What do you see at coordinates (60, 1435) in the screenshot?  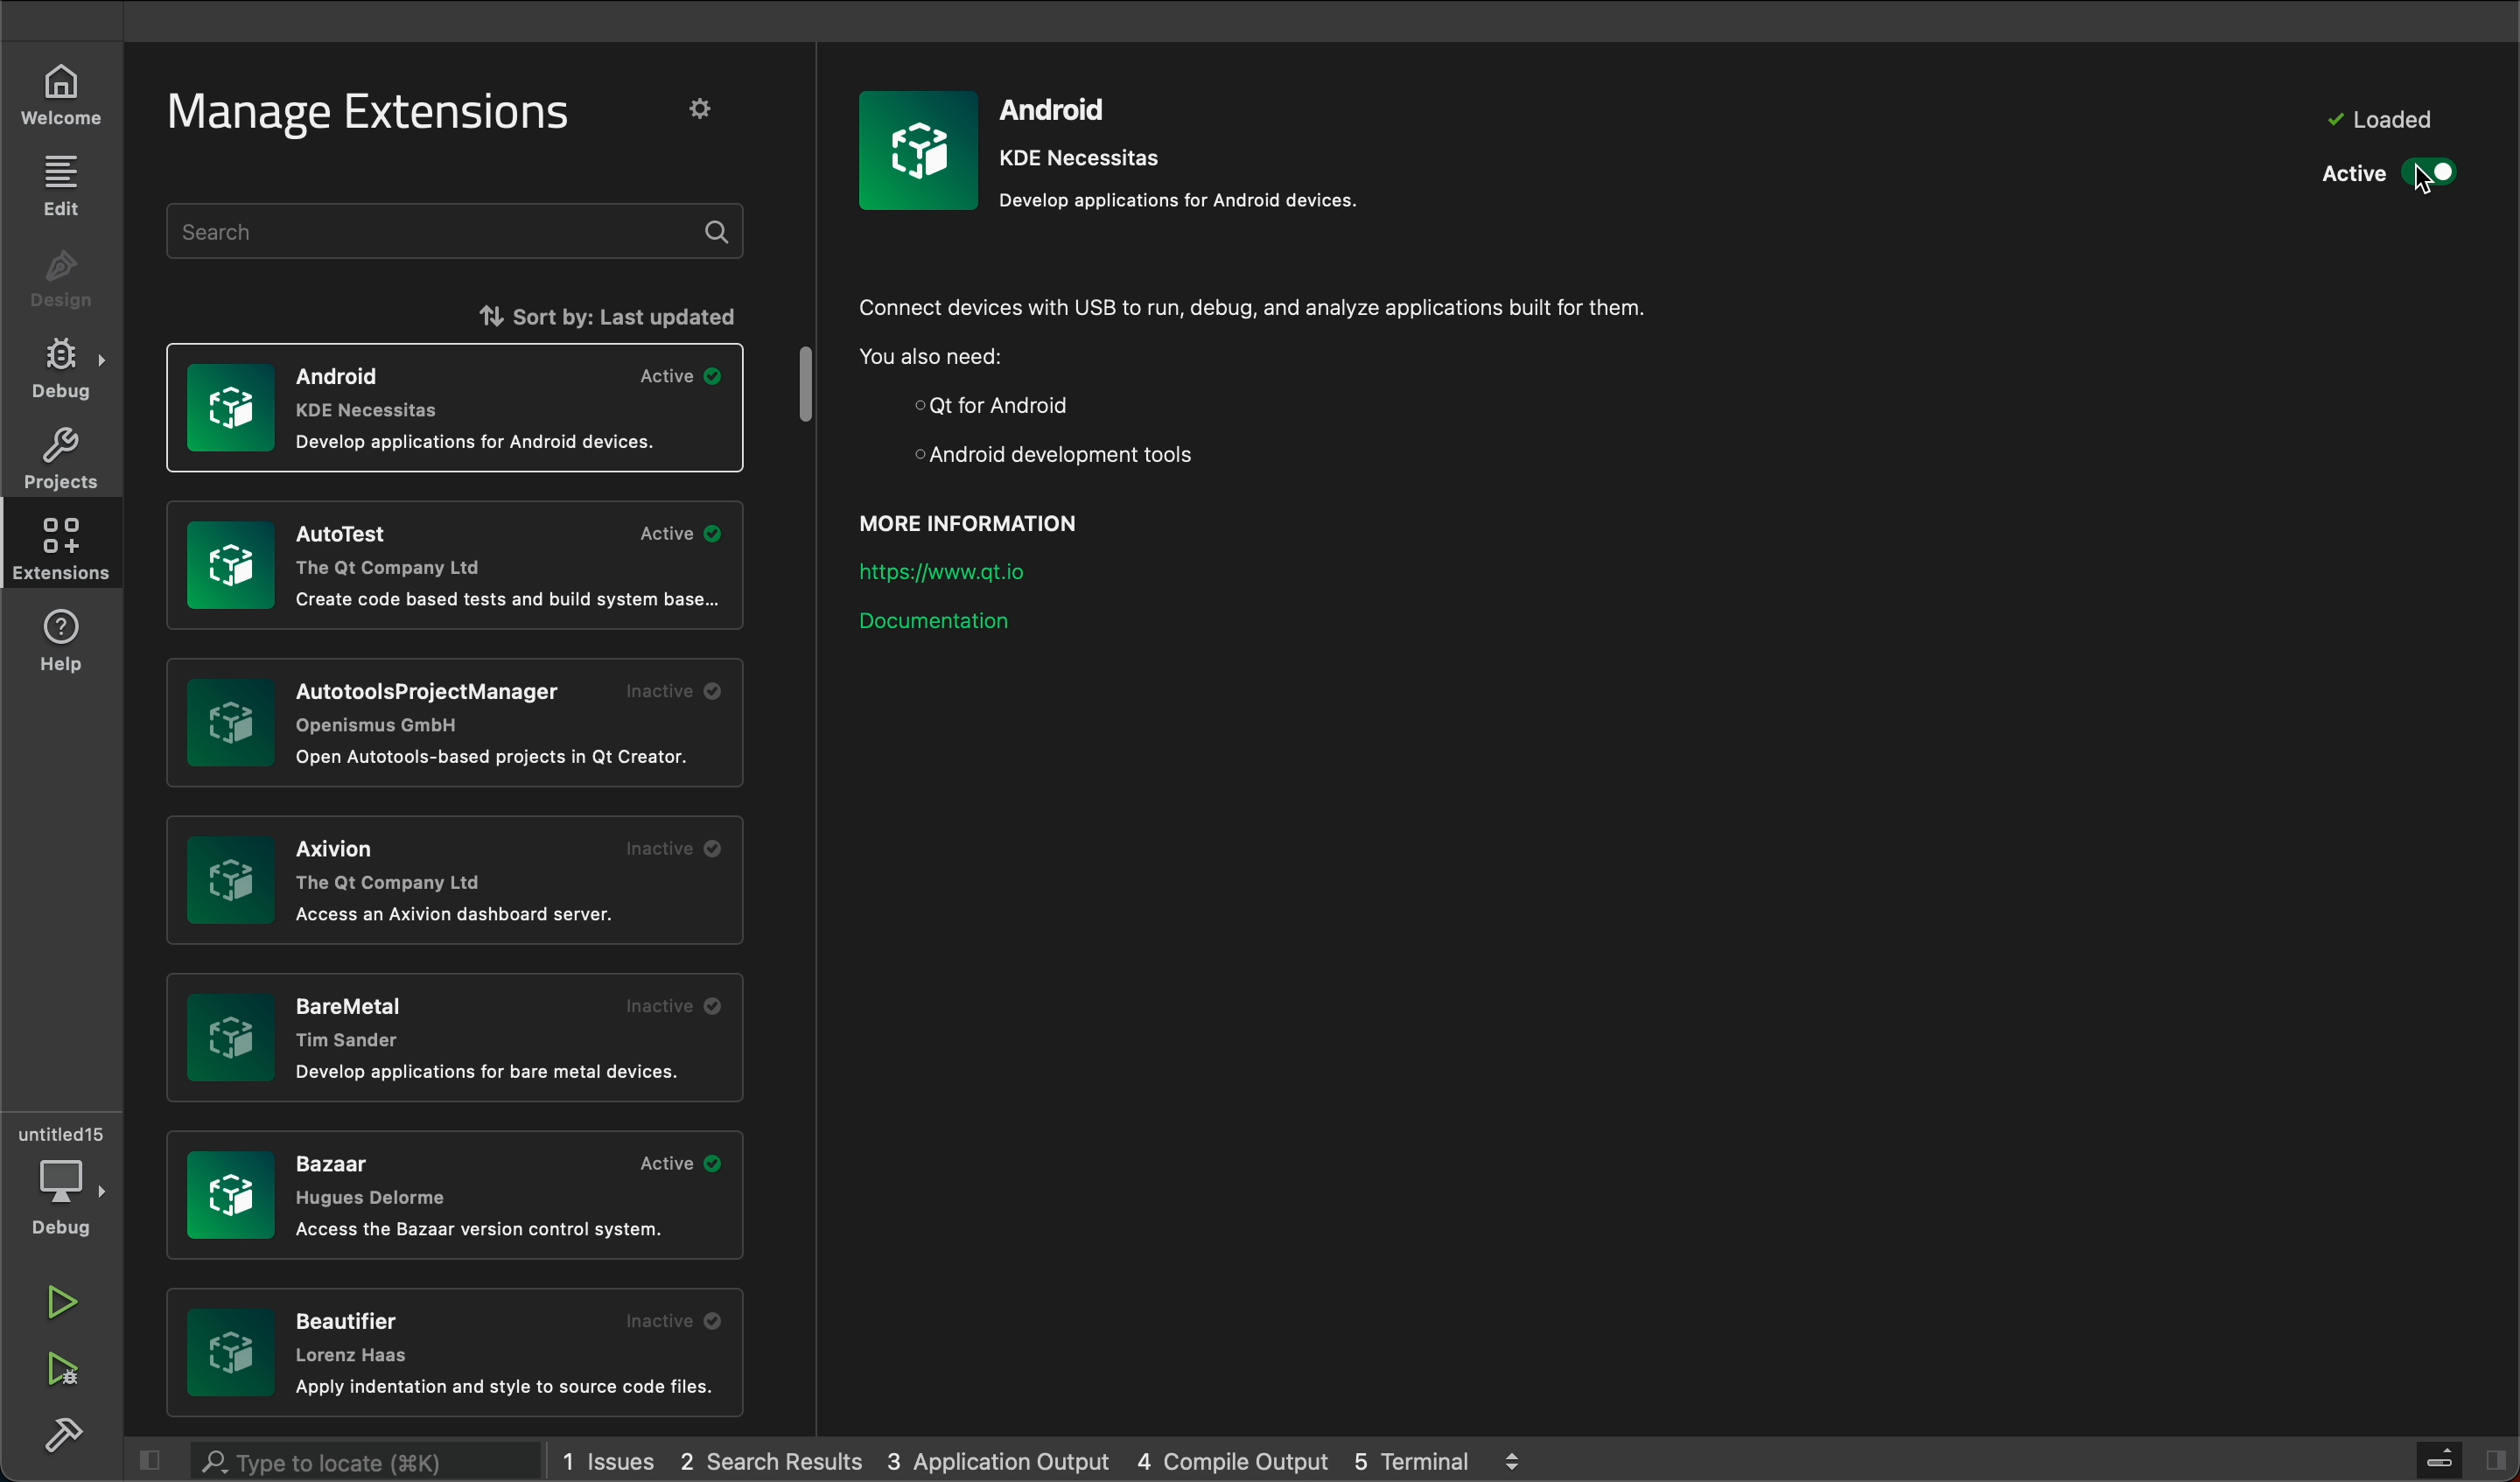 I see `build` at bounding box center [60, 1435].